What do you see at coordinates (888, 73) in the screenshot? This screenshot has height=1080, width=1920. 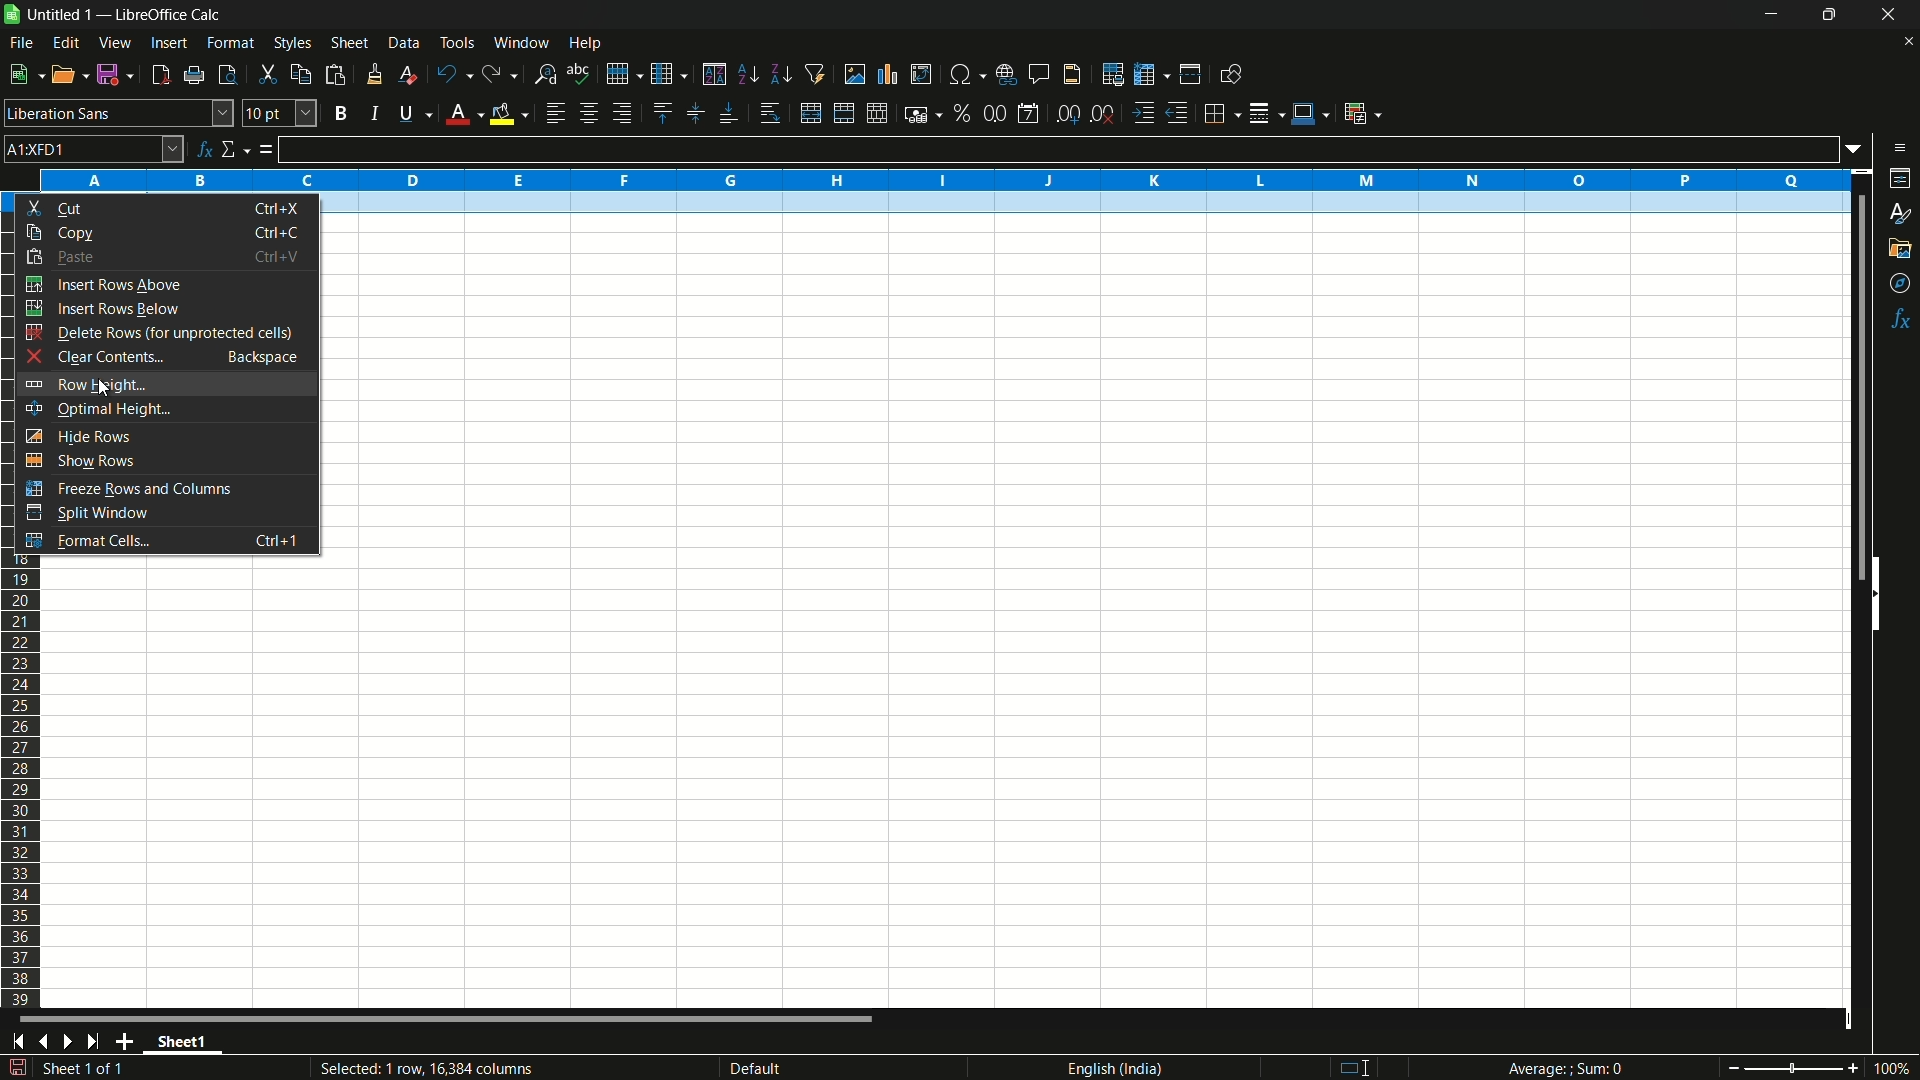 I see `insert chart` at bounding box center [888, 73].